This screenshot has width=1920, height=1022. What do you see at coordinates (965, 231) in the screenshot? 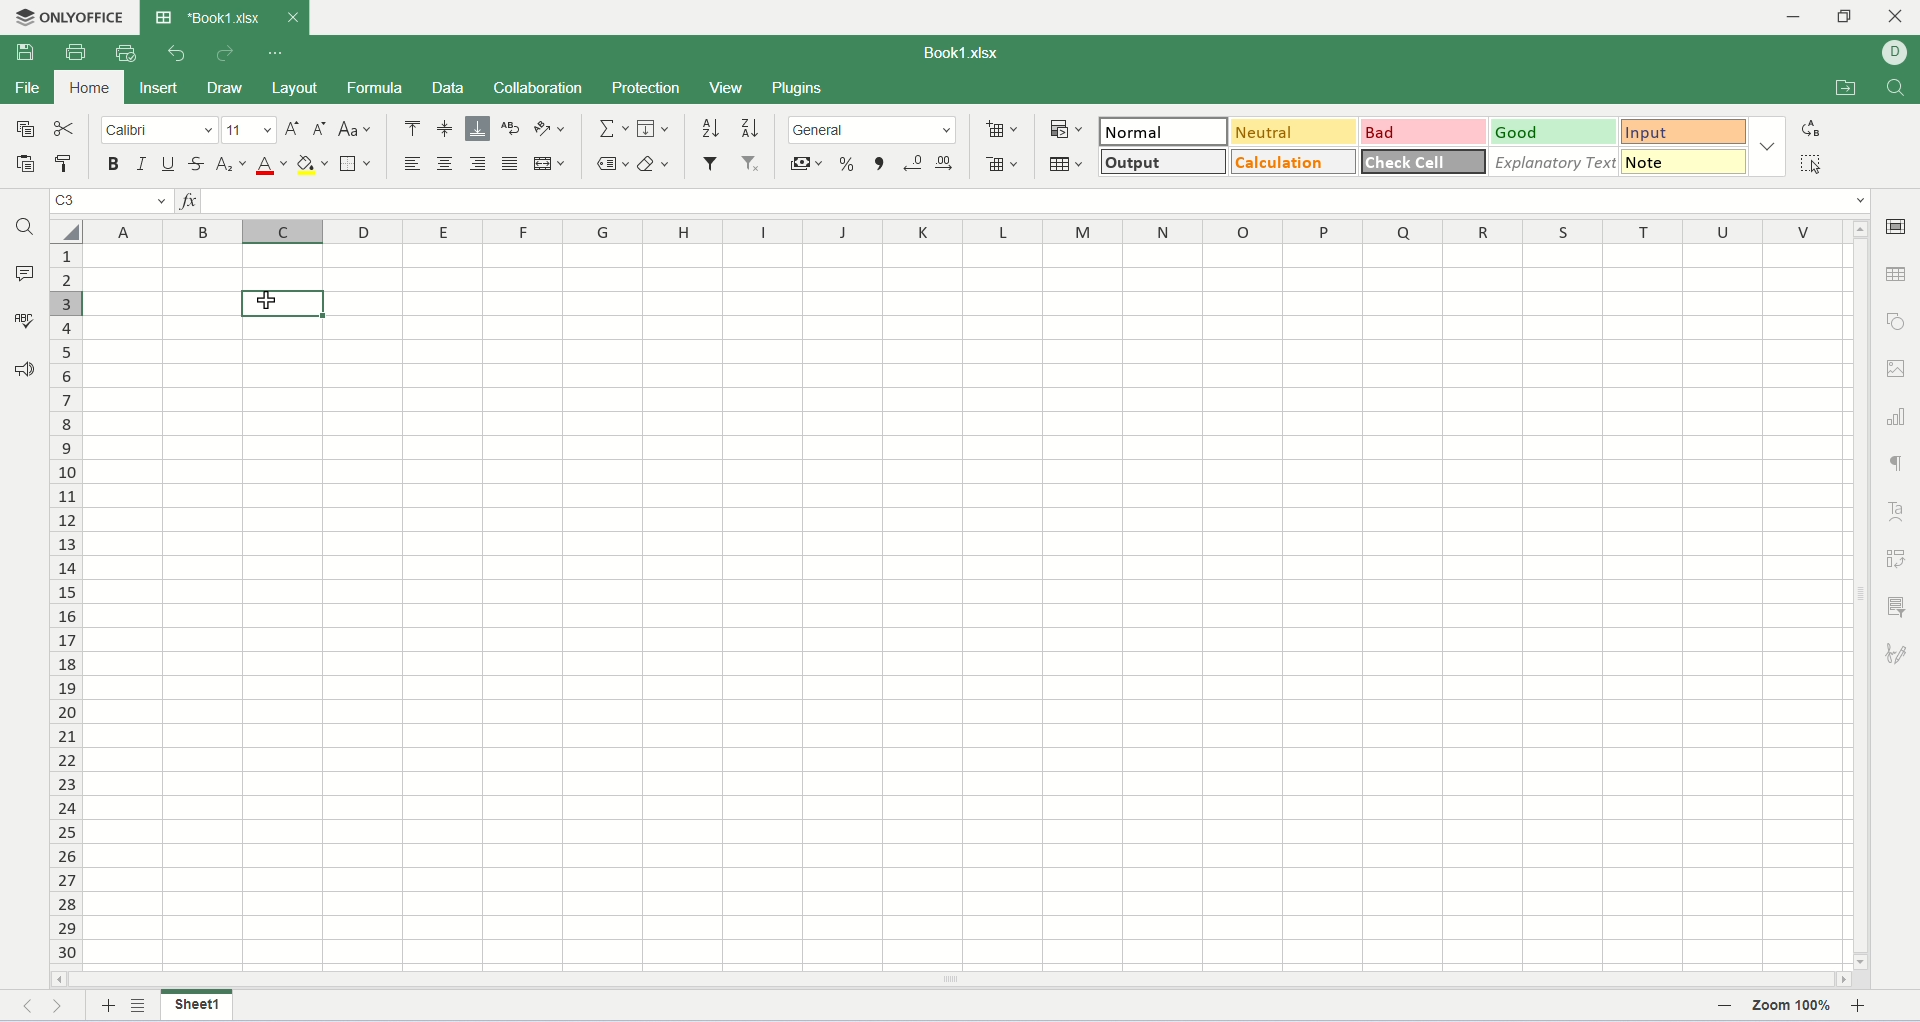
I see `column name` at bounding box center [965, 231].